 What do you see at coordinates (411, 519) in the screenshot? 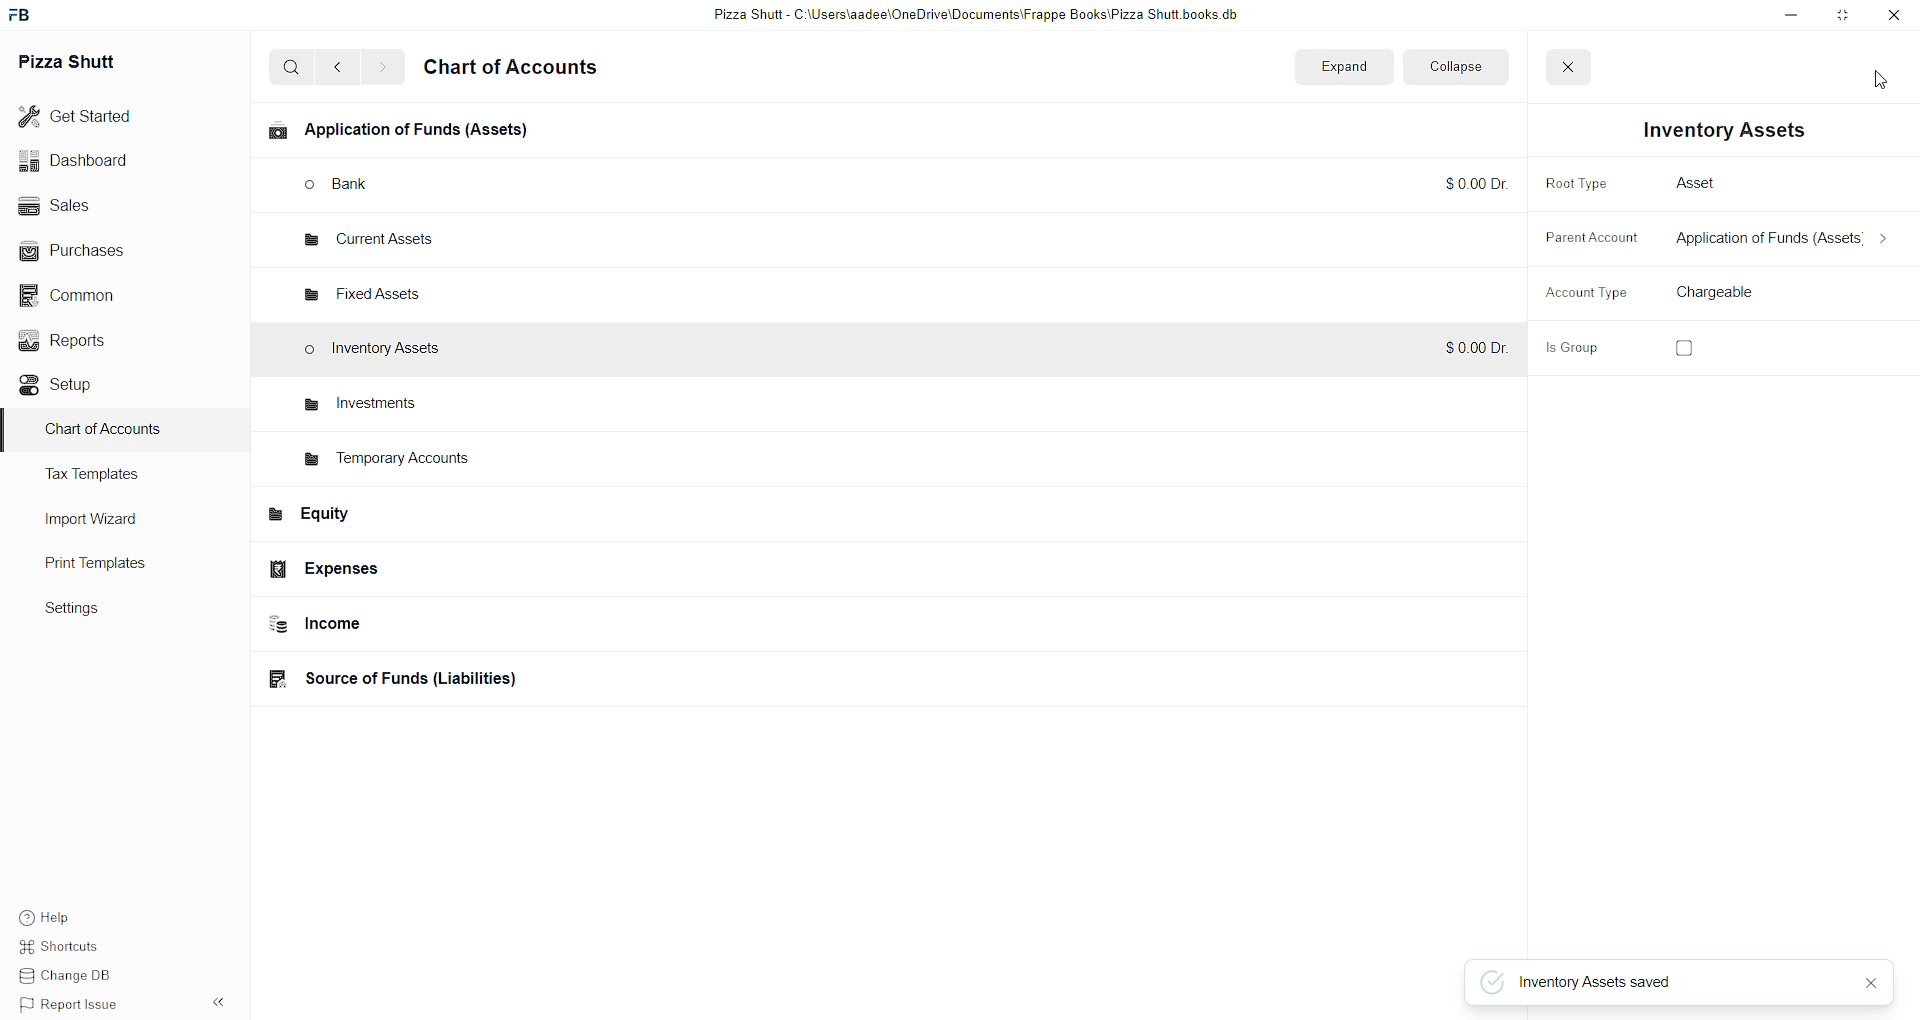
I see `Equity ` at bounding box center [411, 519].